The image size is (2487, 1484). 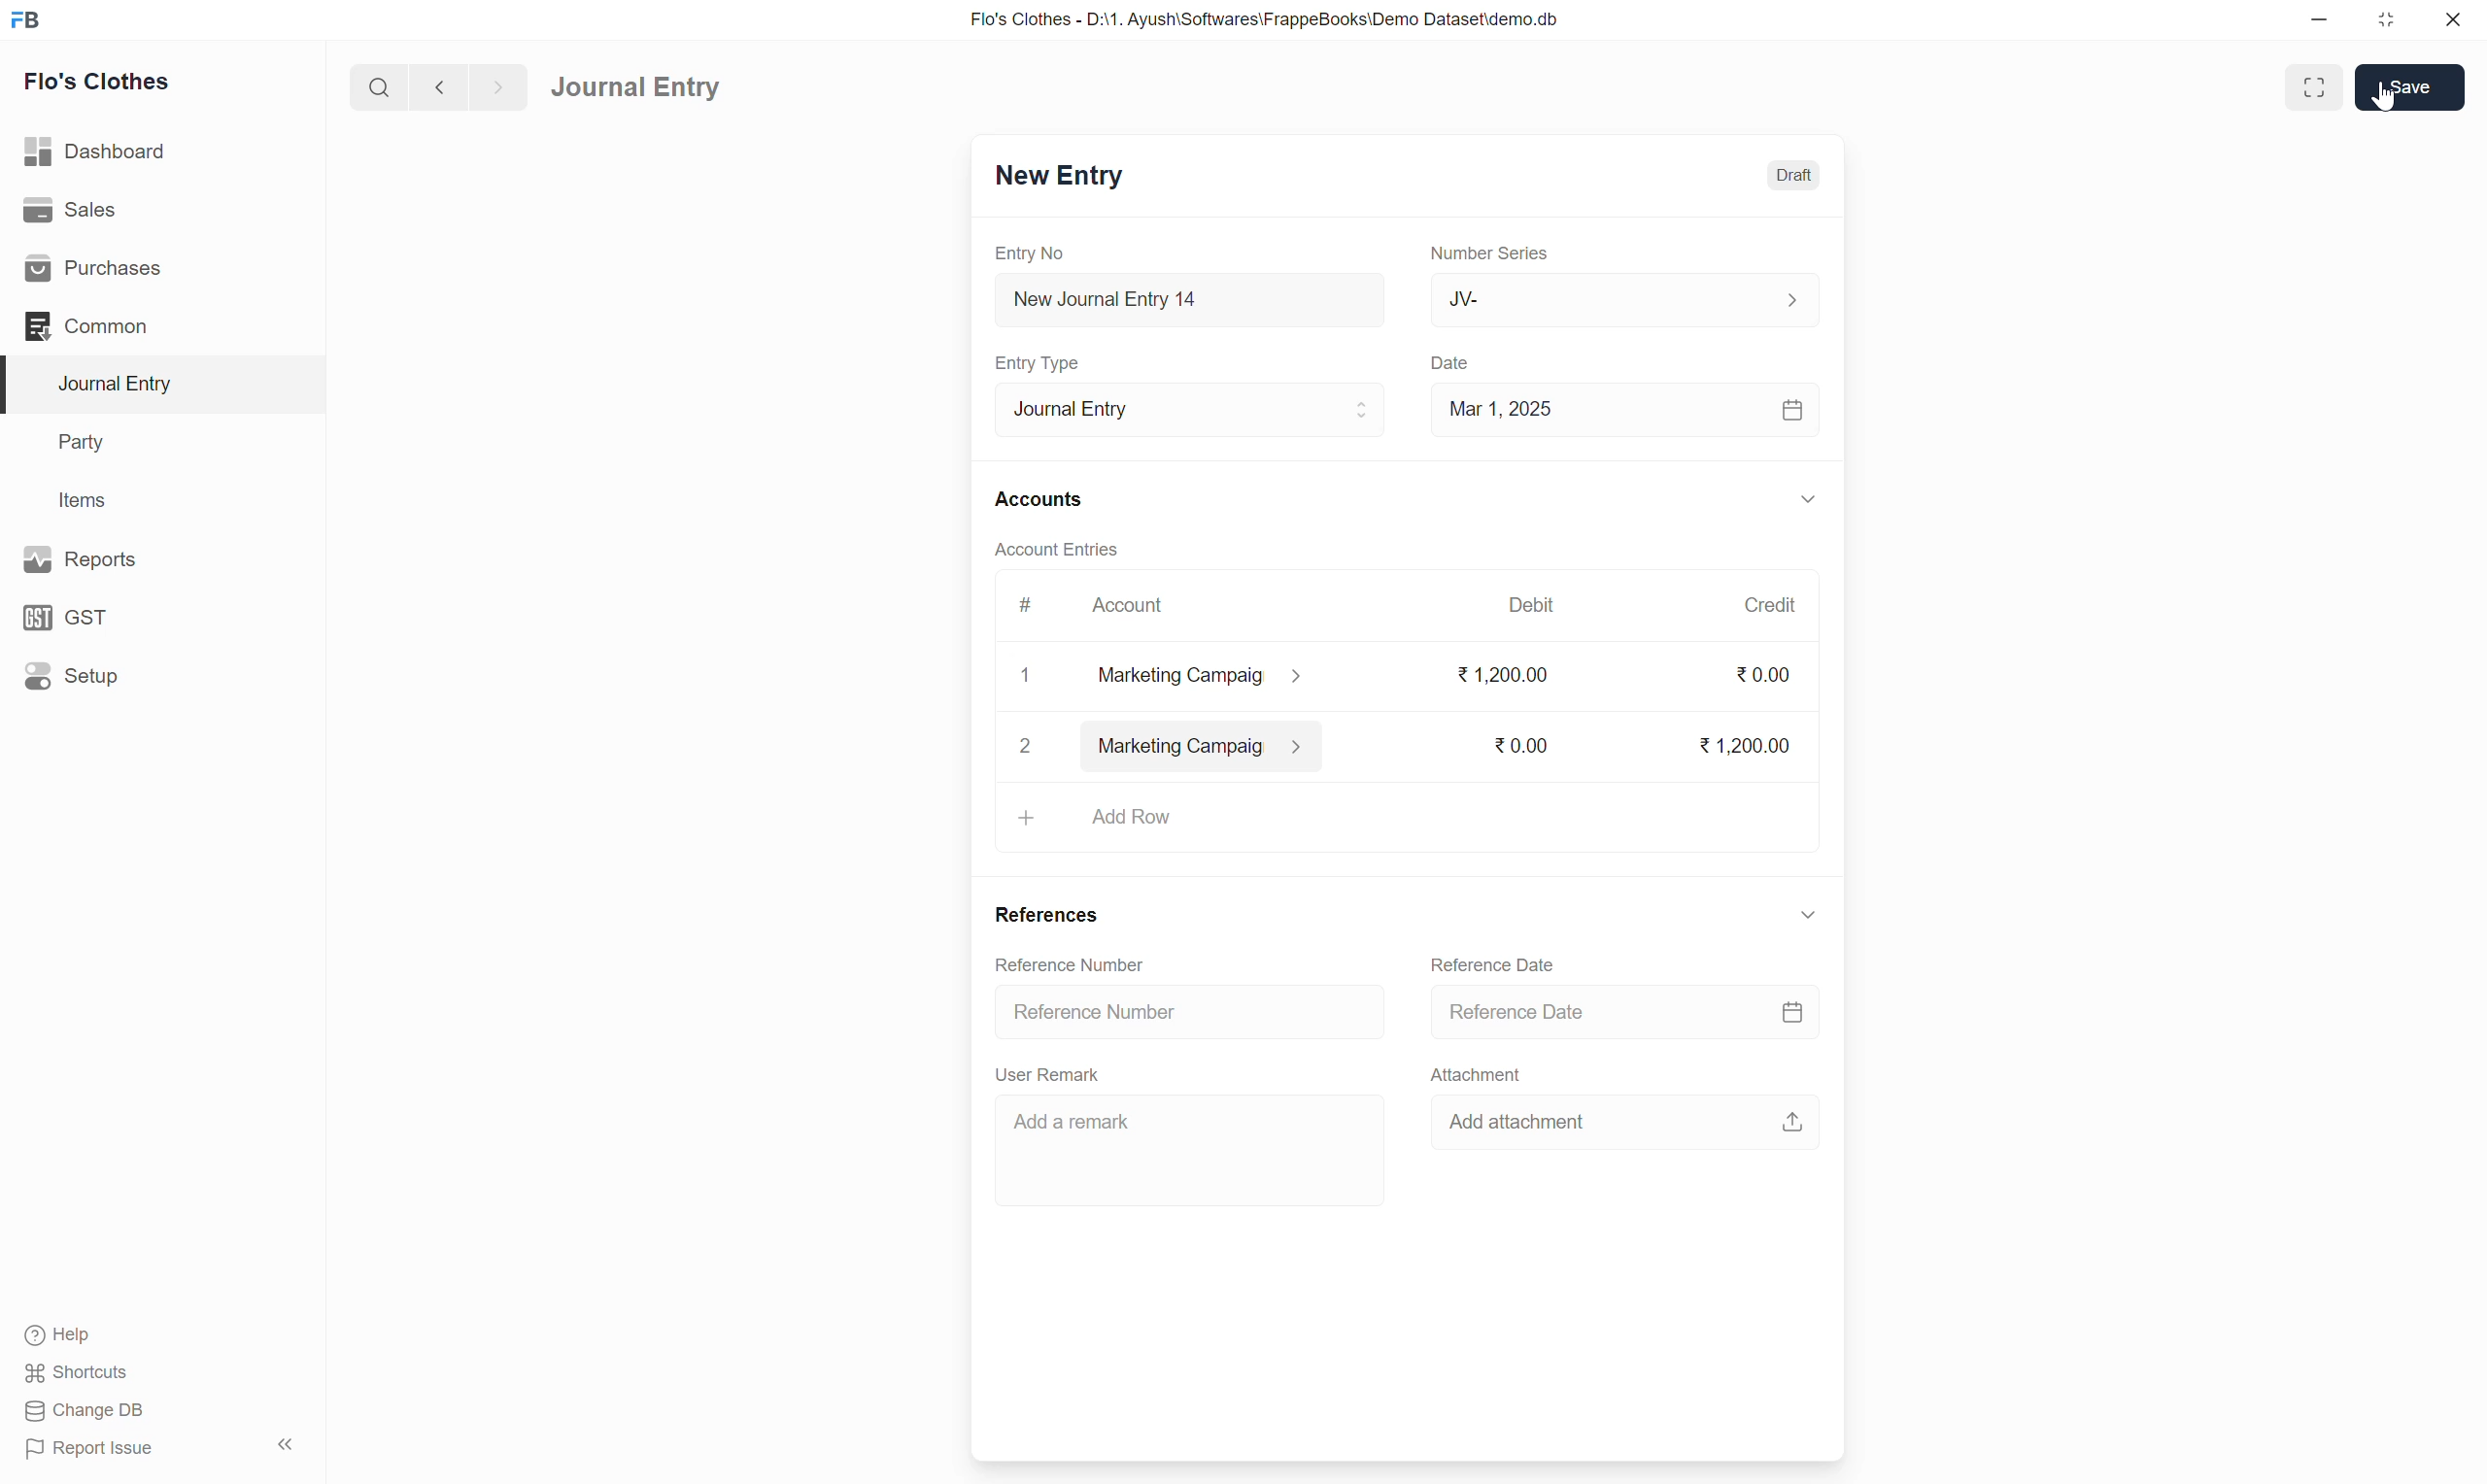 I want to click on GST, so click(x=69, y=618).